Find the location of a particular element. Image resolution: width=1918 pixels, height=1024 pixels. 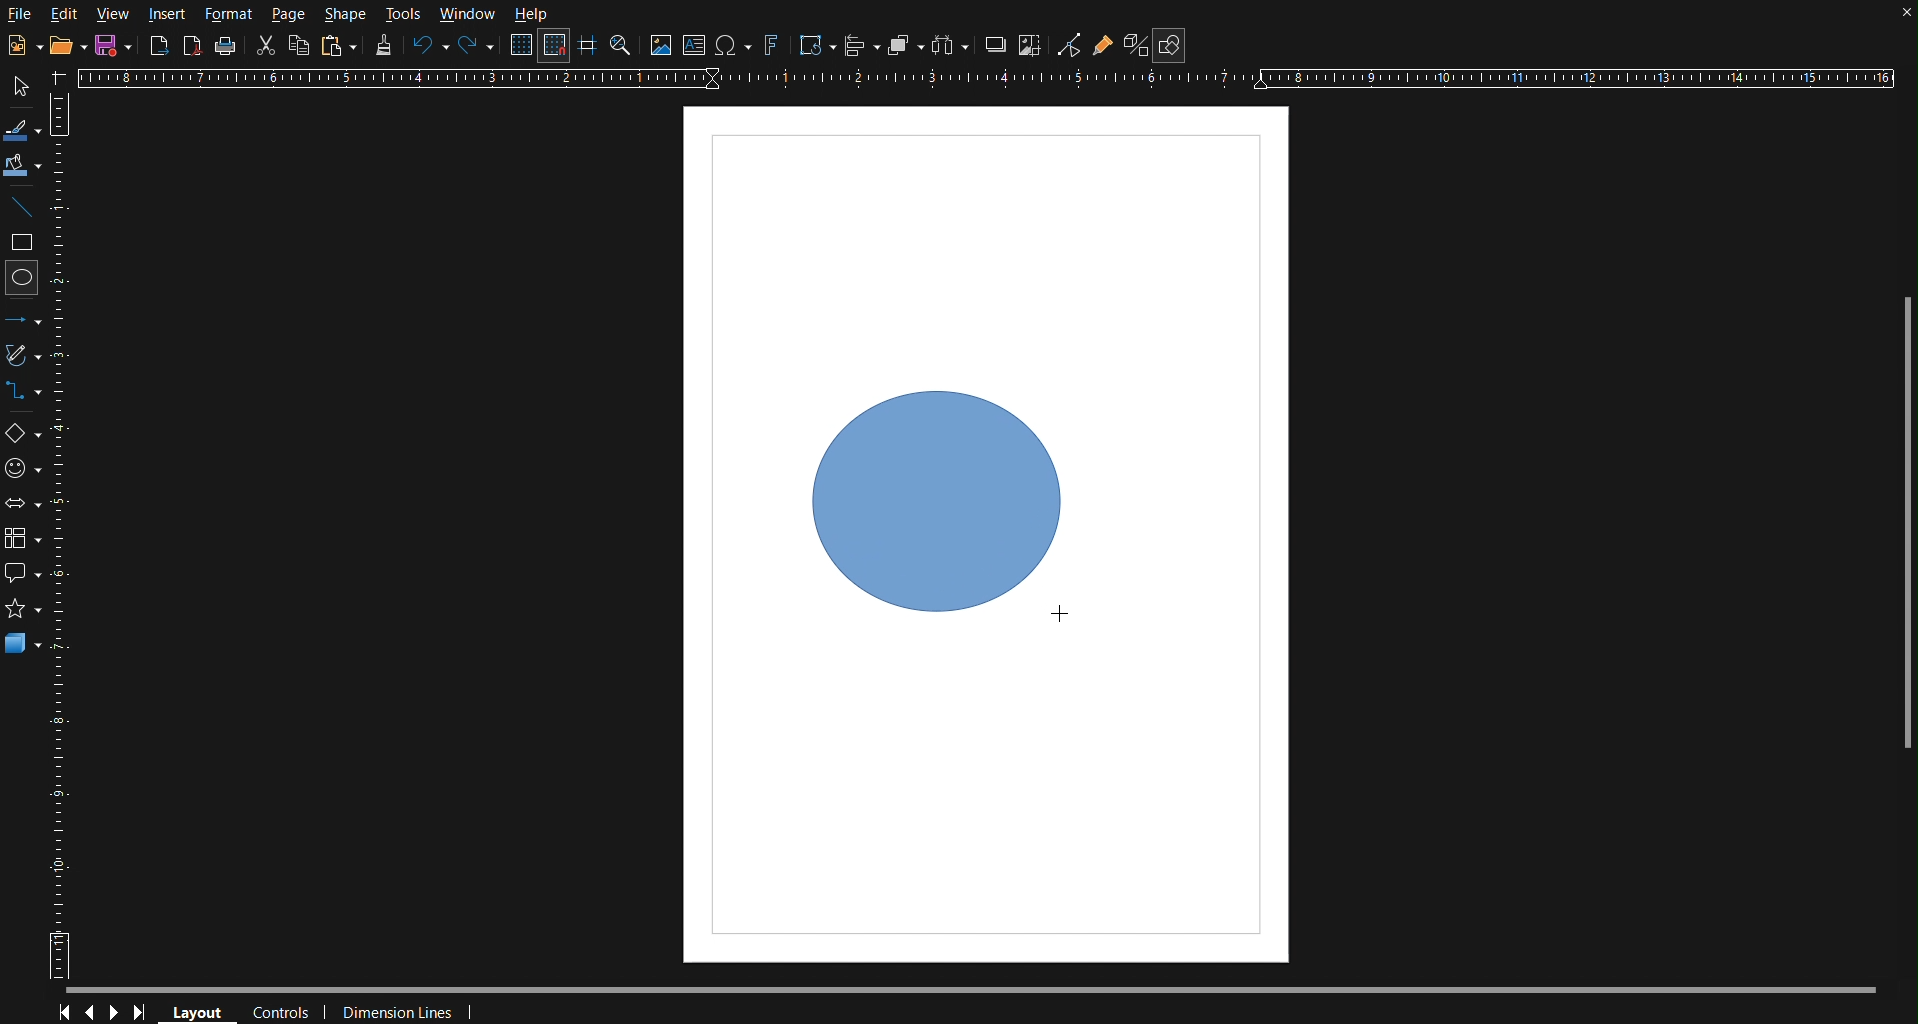

Fill Color is located at coordinates (24, 166).